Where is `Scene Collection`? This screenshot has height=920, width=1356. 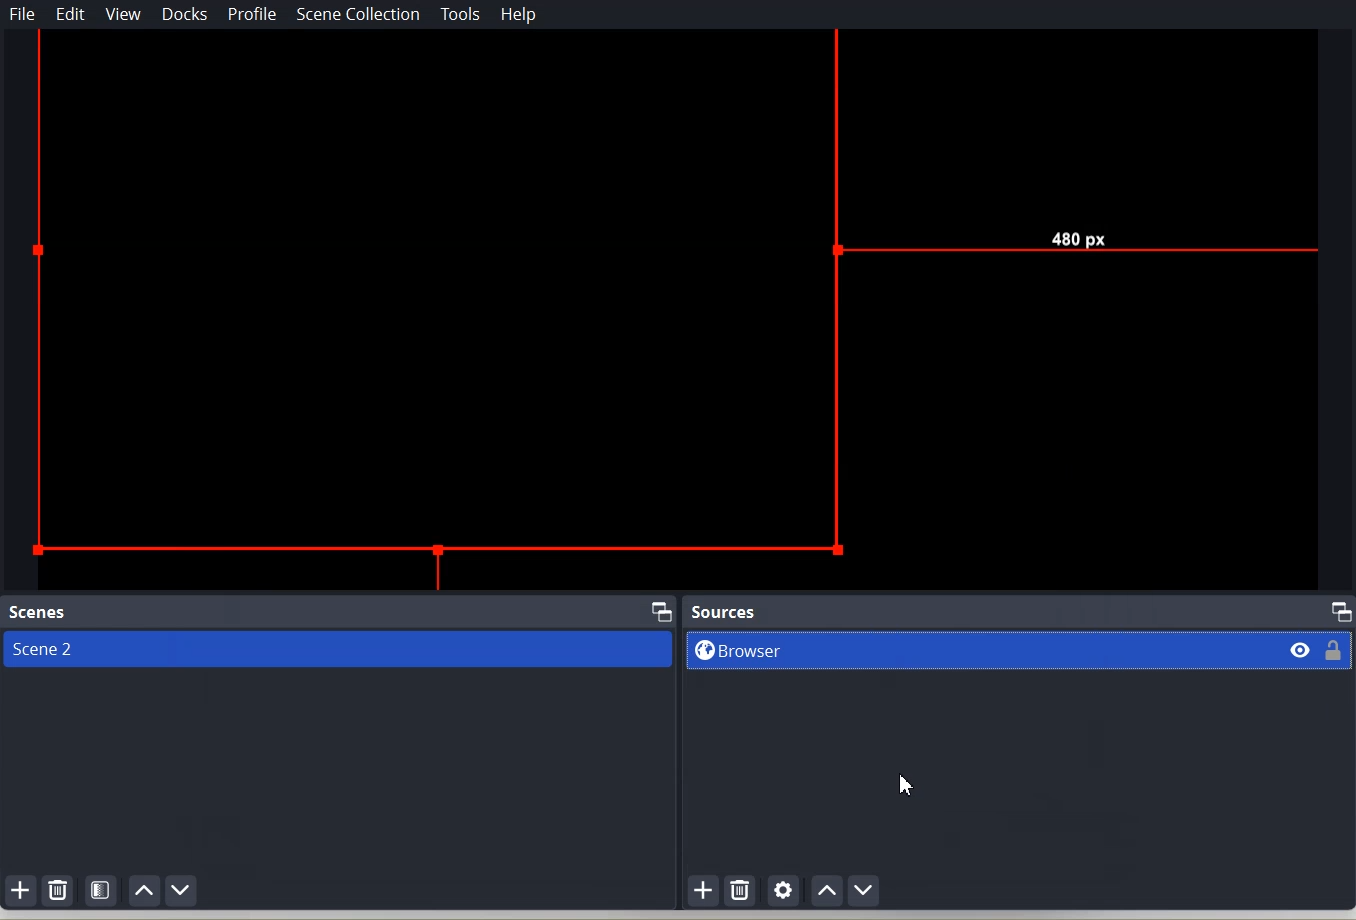 Scene Collection is located at coordinates (357, 14).